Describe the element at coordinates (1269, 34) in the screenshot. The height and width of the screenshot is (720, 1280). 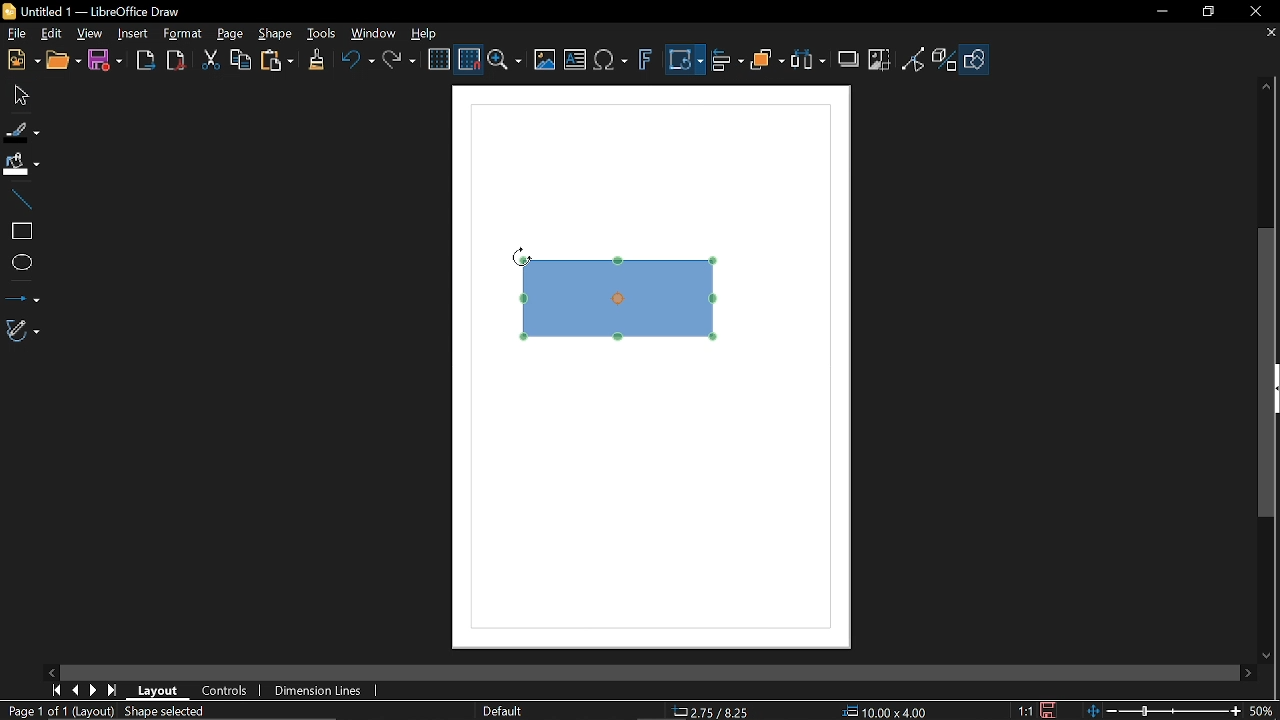
I see `Close tab` at that location.